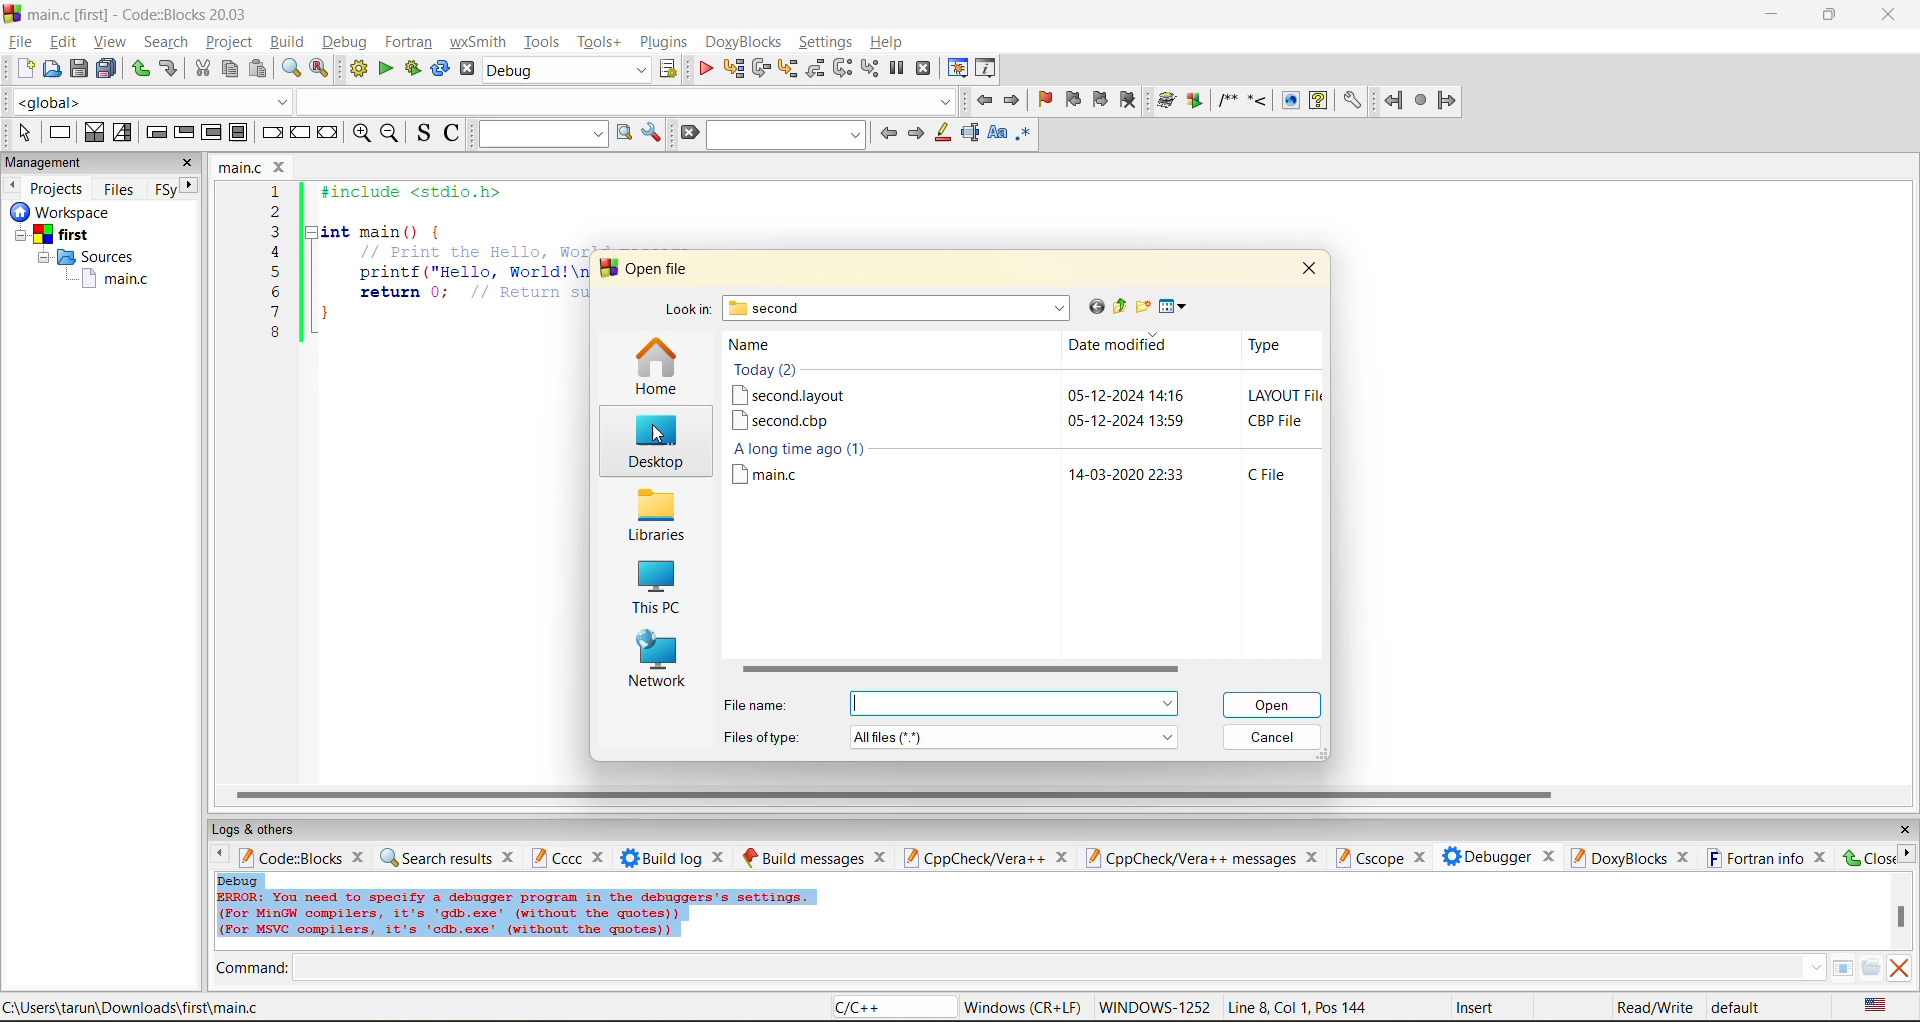 The height and width of the screenshot is (1022, 1920). I want to click on file location, so click(132, 1007).